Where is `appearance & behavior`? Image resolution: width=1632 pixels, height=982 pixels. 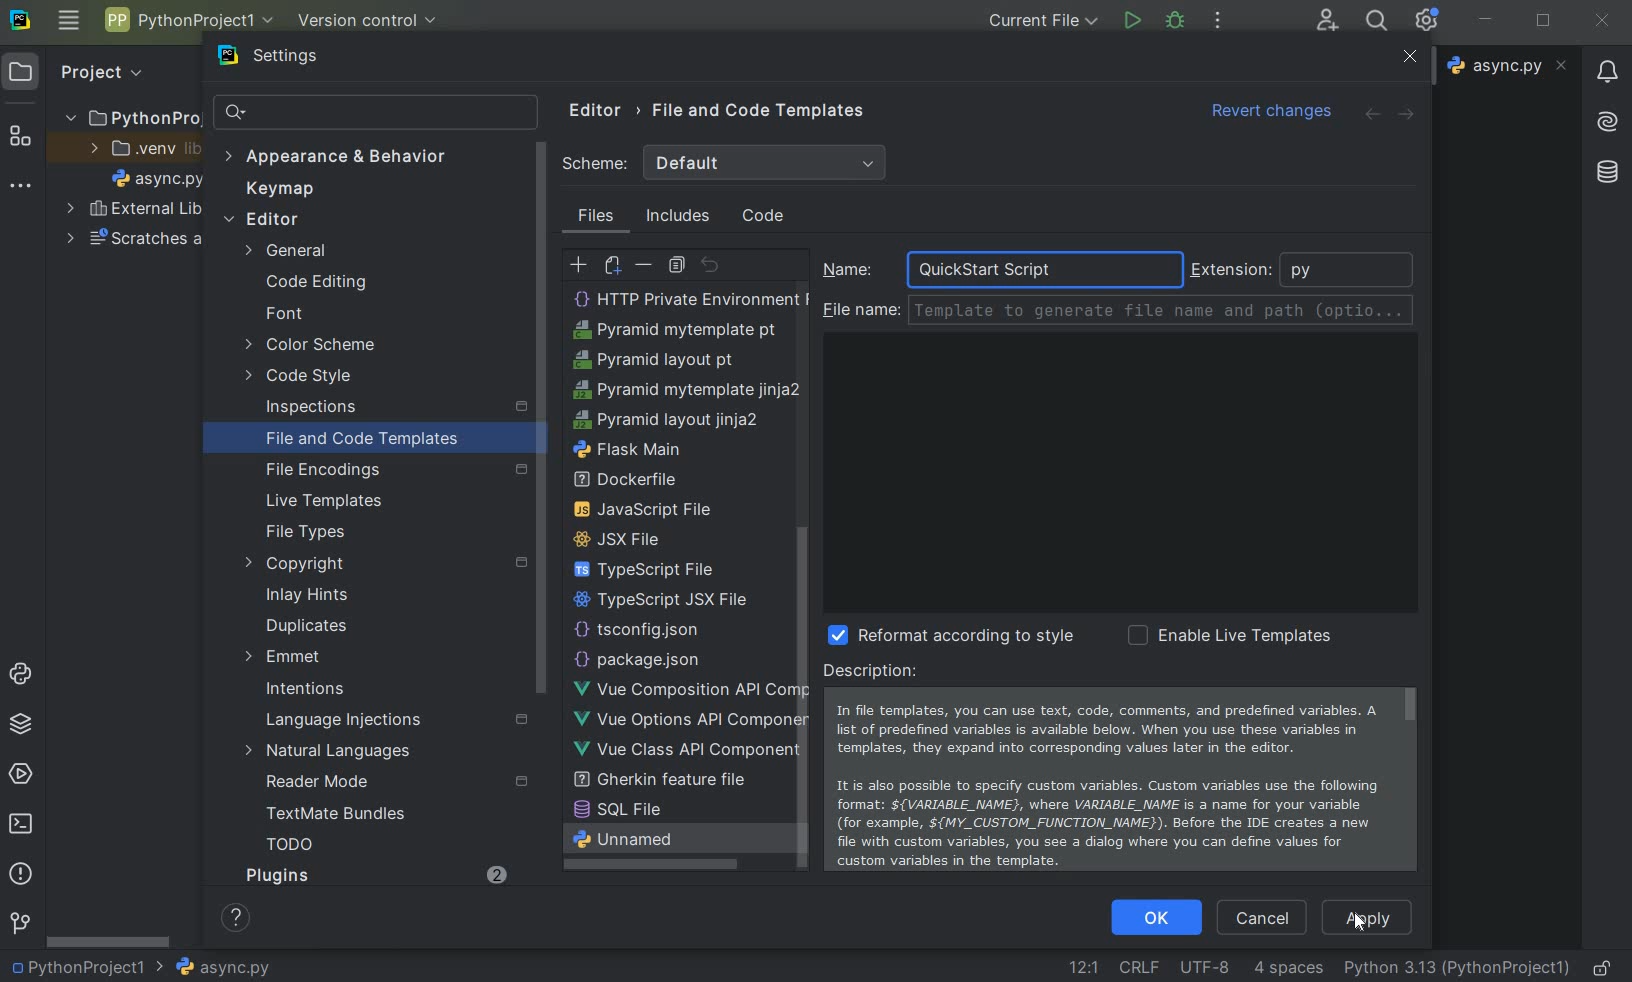
appearance & behavior is located at coordinates (334, 157).